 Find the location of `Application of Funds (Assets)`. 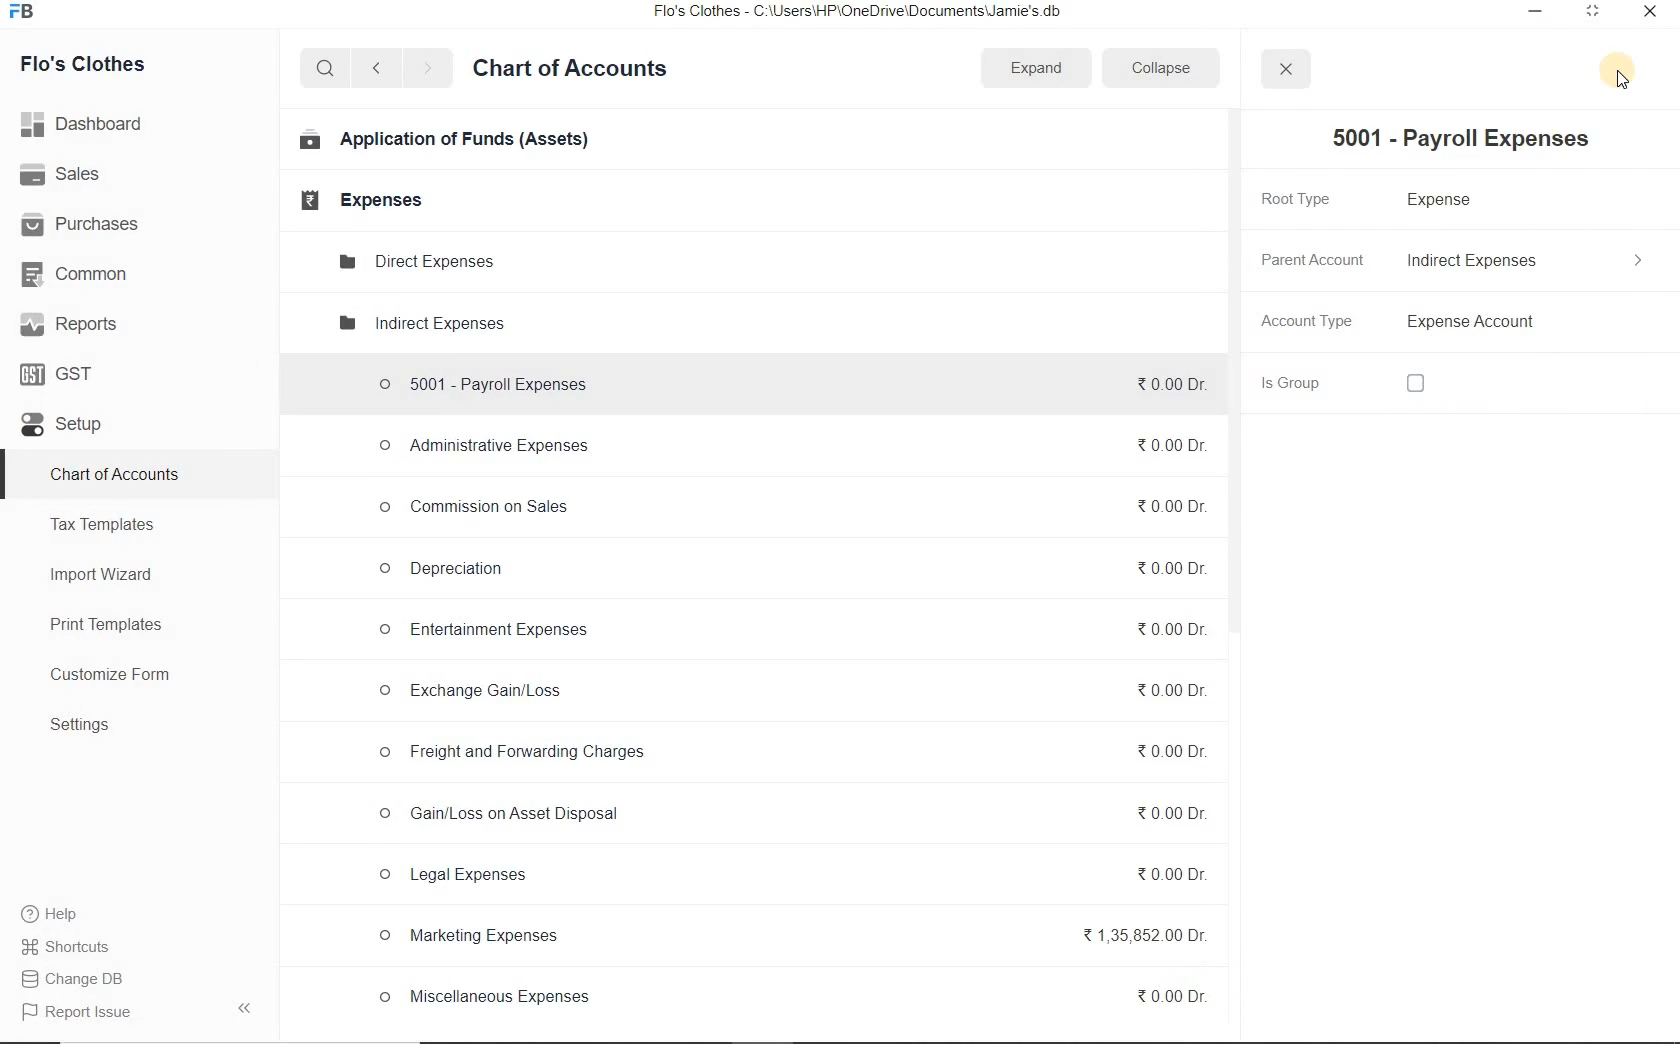

Application of Funds (Assets) is located at coordinates (445, 141).